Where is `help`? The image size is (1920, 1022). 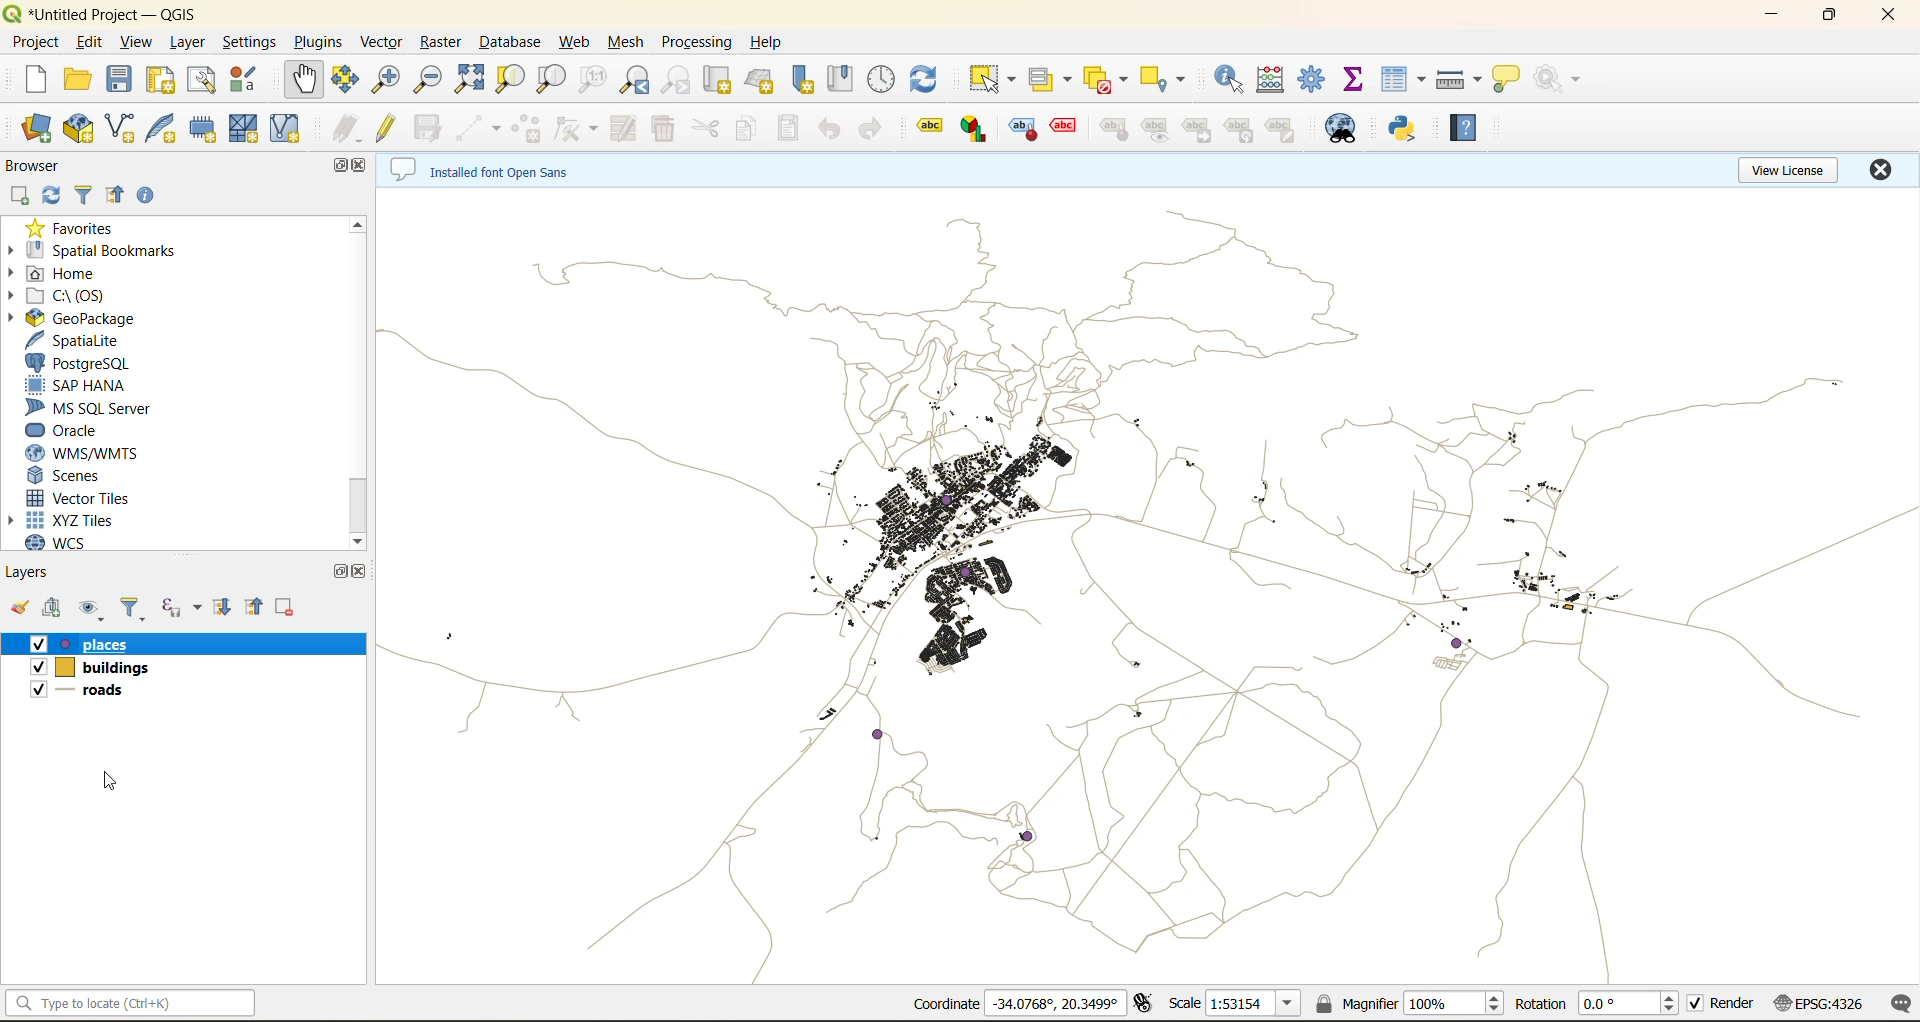 help is located at coordinates (769, 42).